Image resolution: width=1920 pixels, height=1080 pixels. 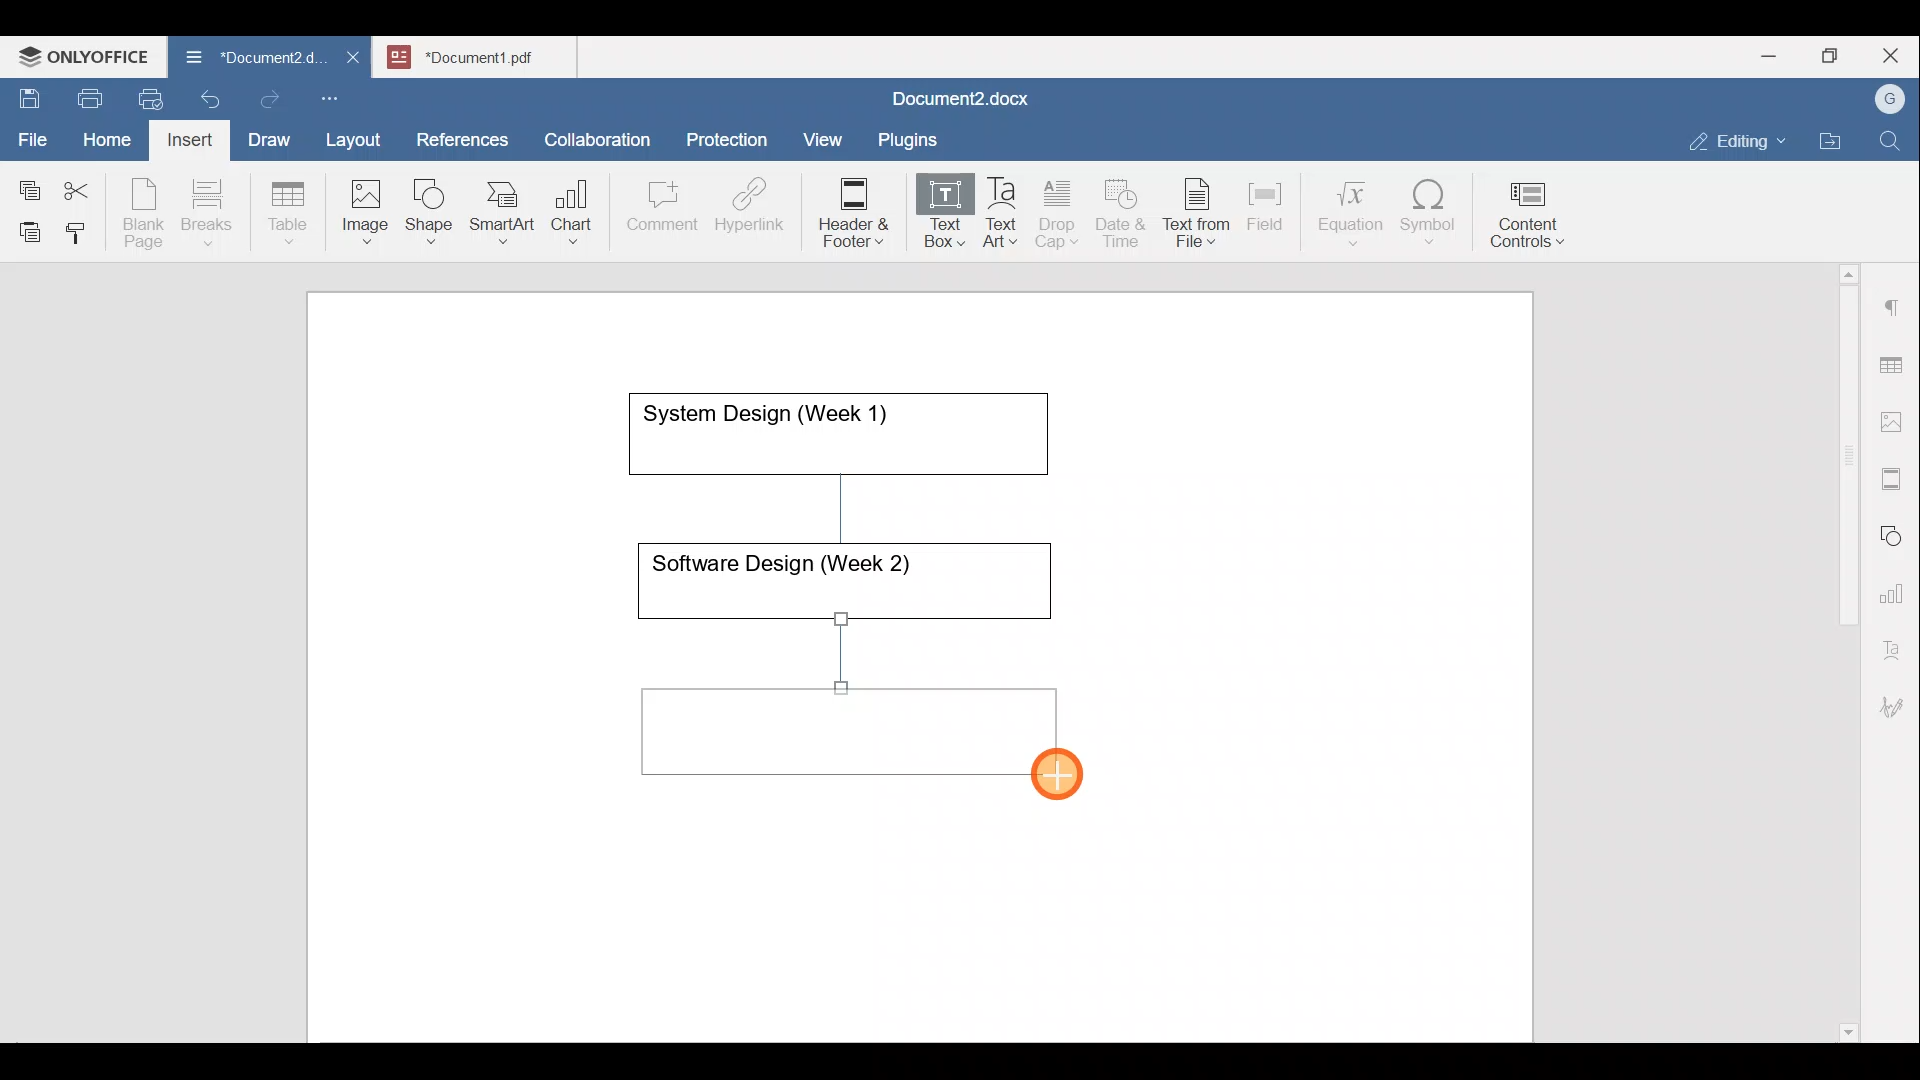 I want to click on Close, so click(x=1894, y=57).